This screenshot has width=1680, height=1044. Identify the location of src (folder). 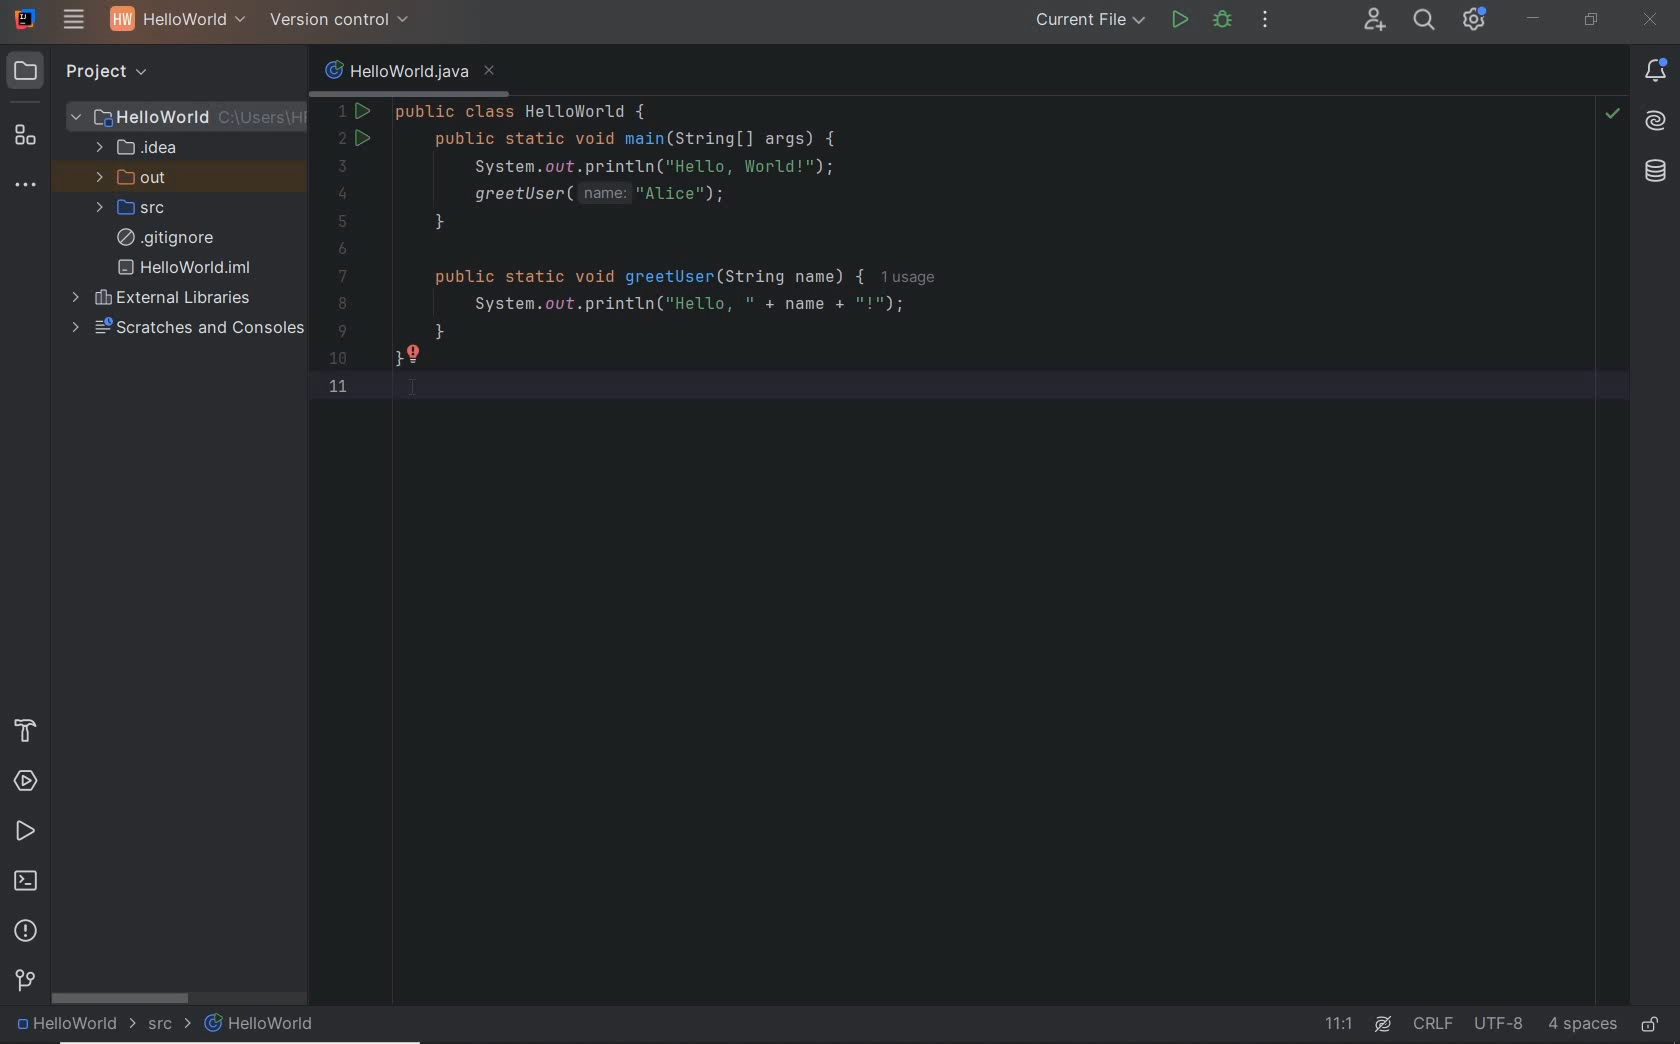
(133, 208).